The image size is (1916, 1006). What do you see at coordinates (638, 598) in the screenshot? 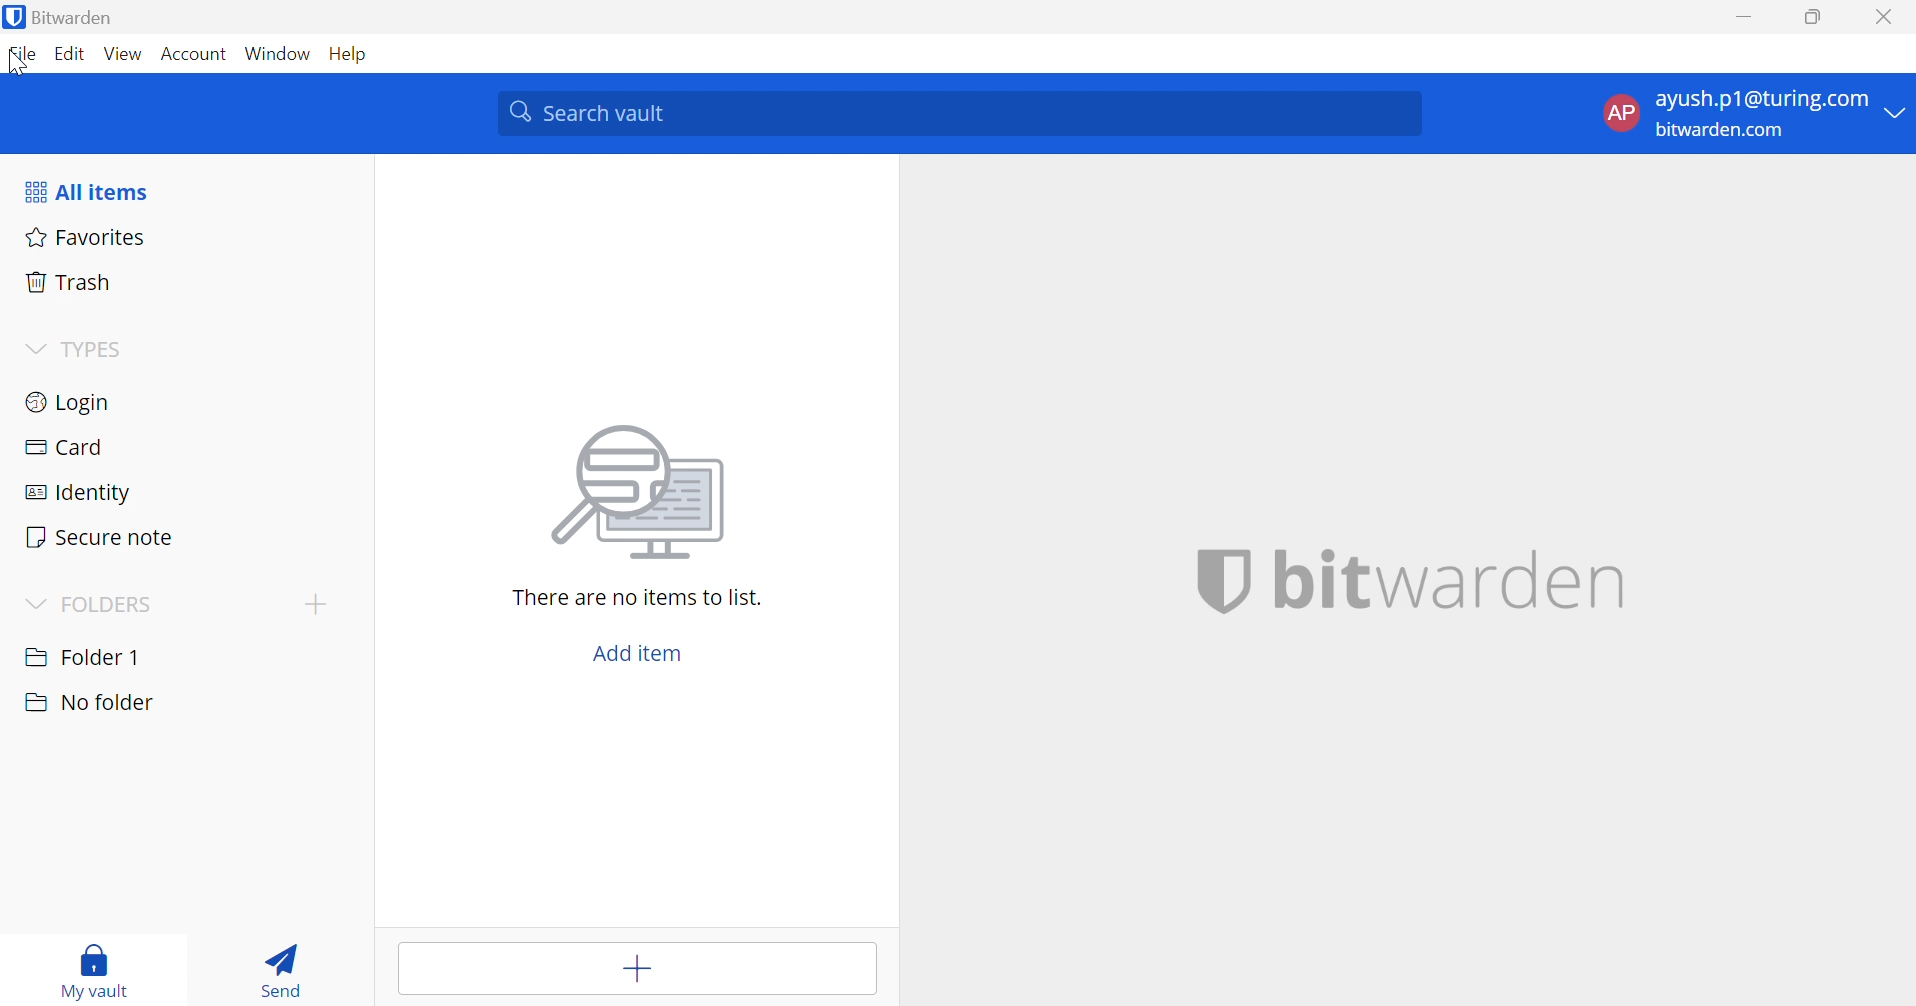
I see `There are no items to list.` at bounding box center [638, 598].